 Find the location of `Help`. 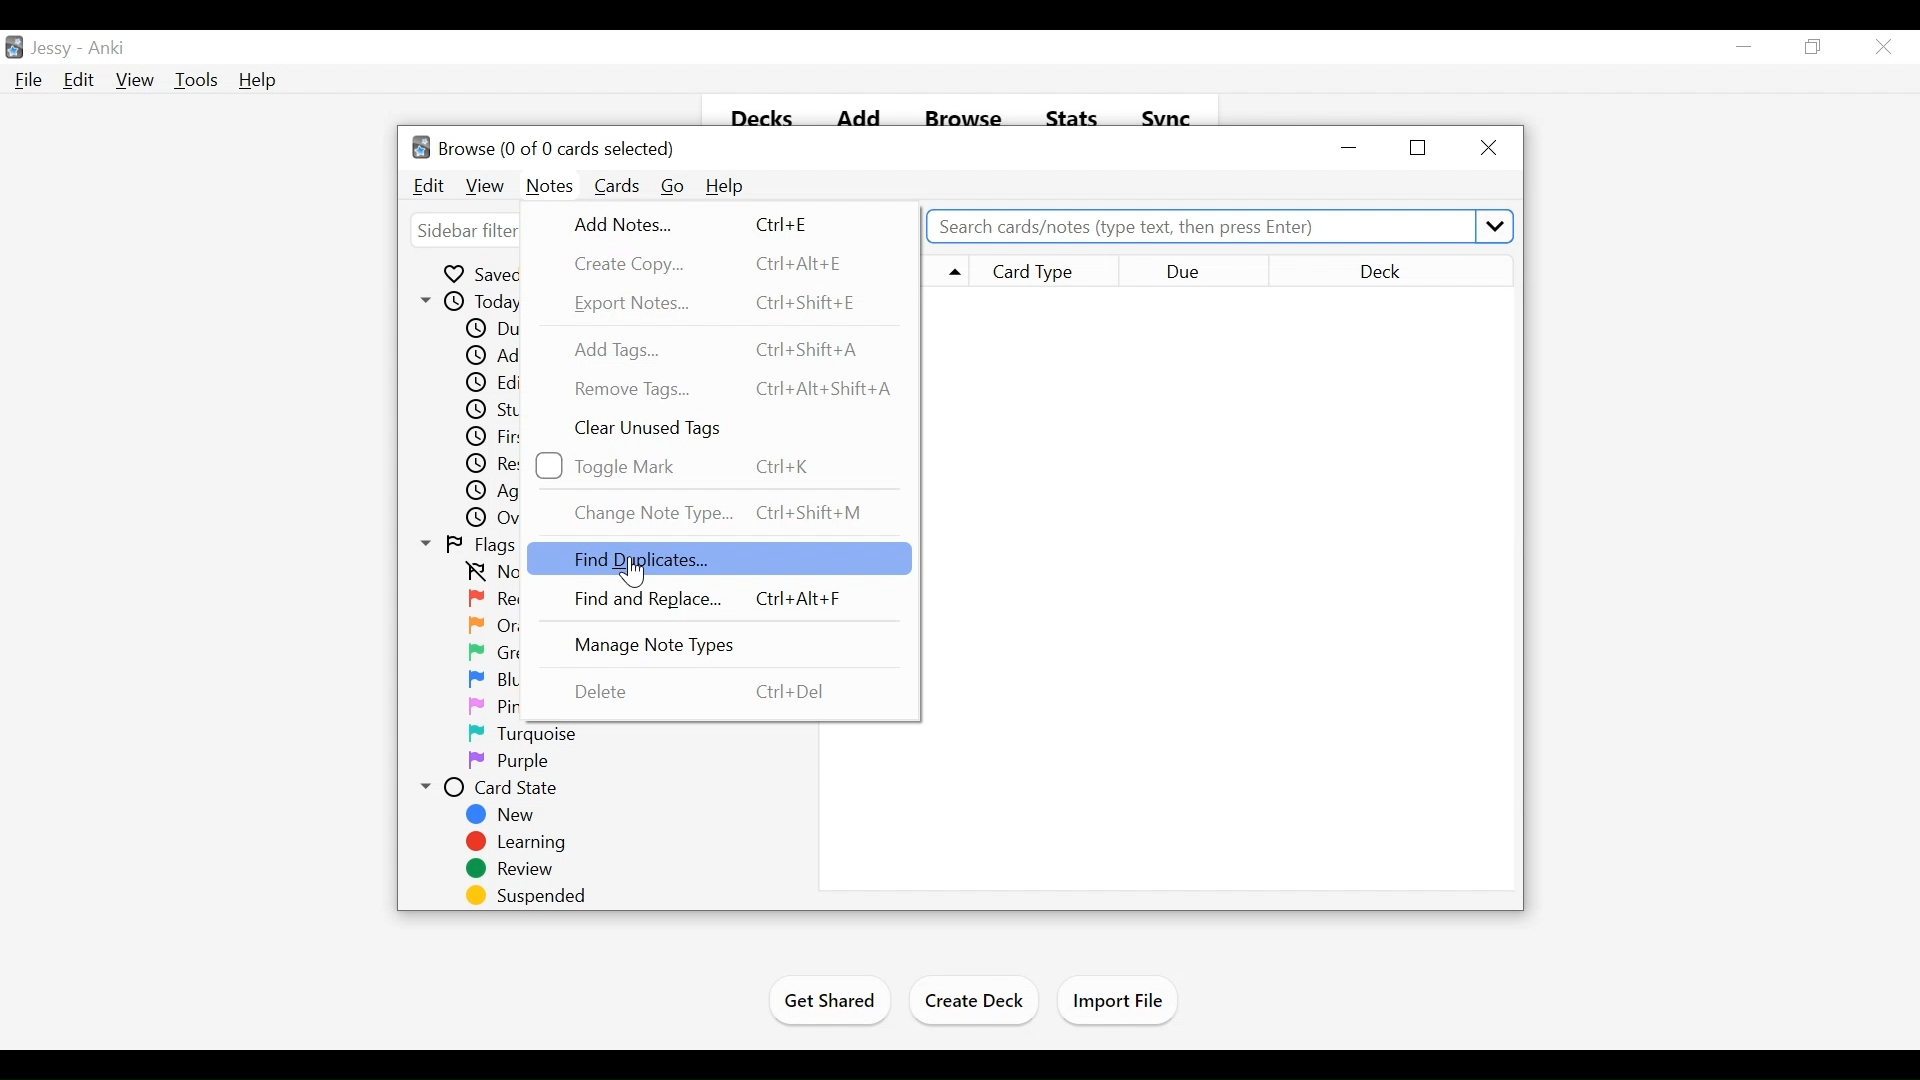

Help is located at coordinates (259, 80).